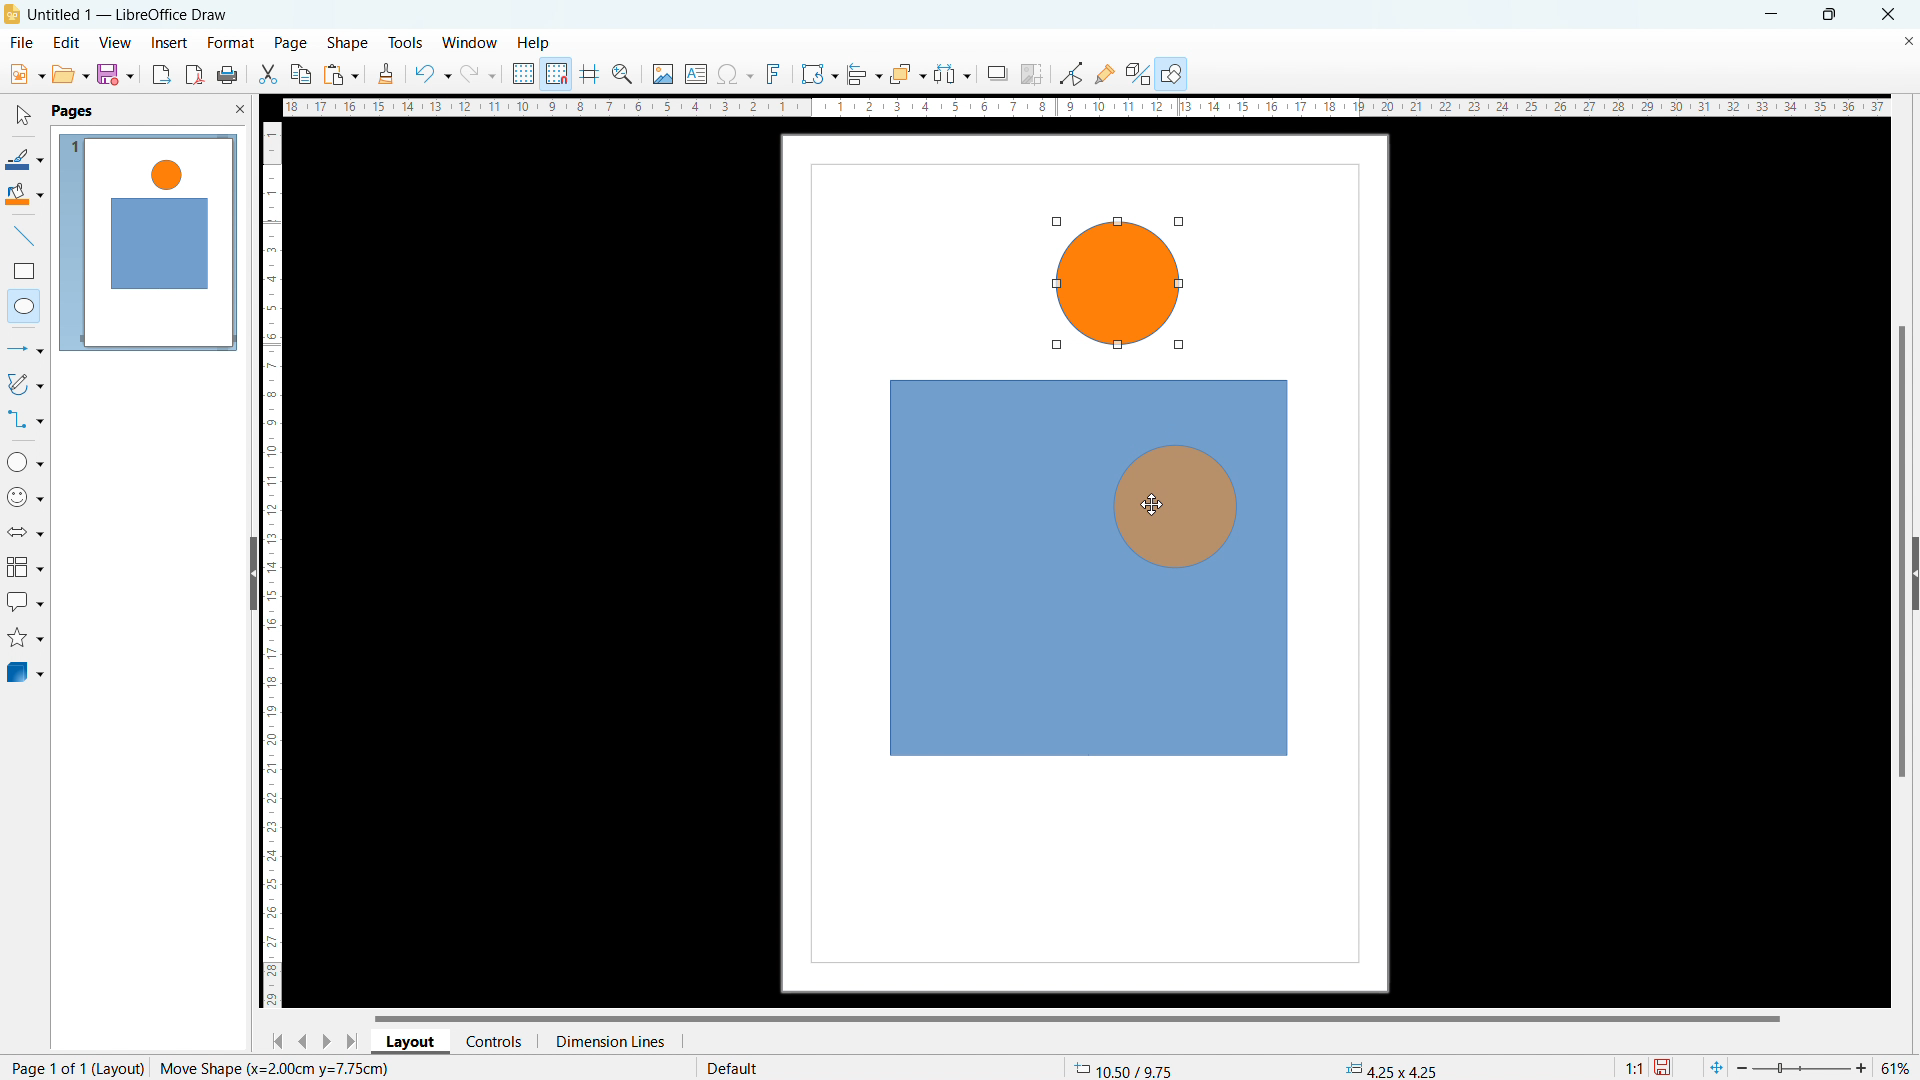 The image size is (1920, 1080). Describe the element at coordinates (26, 497) in the screenshot. I see `symbol shapes` at that location.